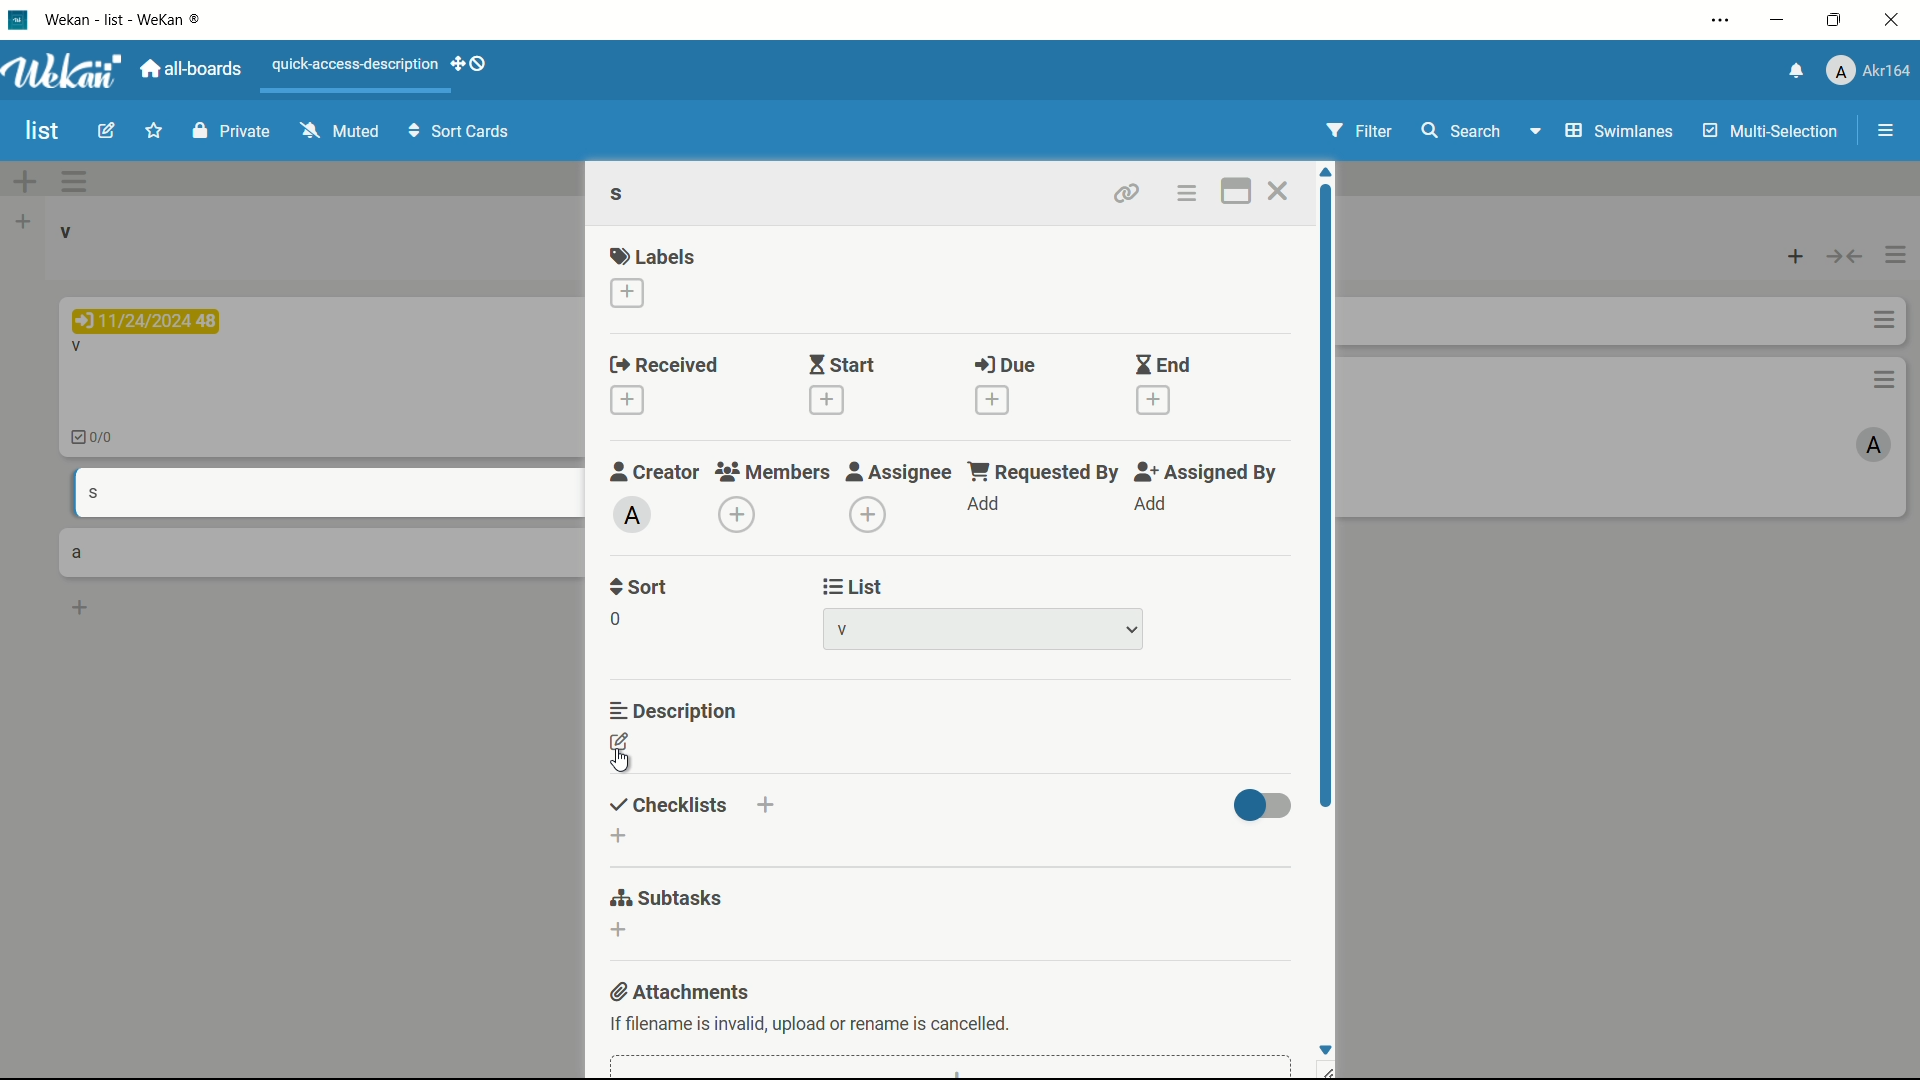 The width and height of the screenshot is (1920, 1080). I want to click on filter, so click(1358, 130).